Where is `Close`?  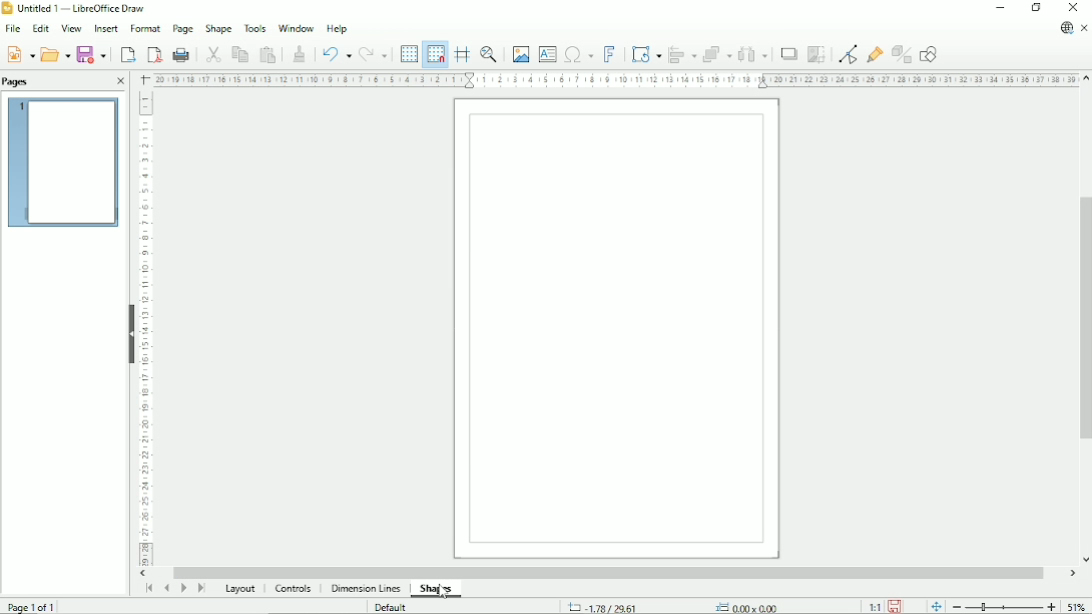
Close is located at coordinates (120, 81).